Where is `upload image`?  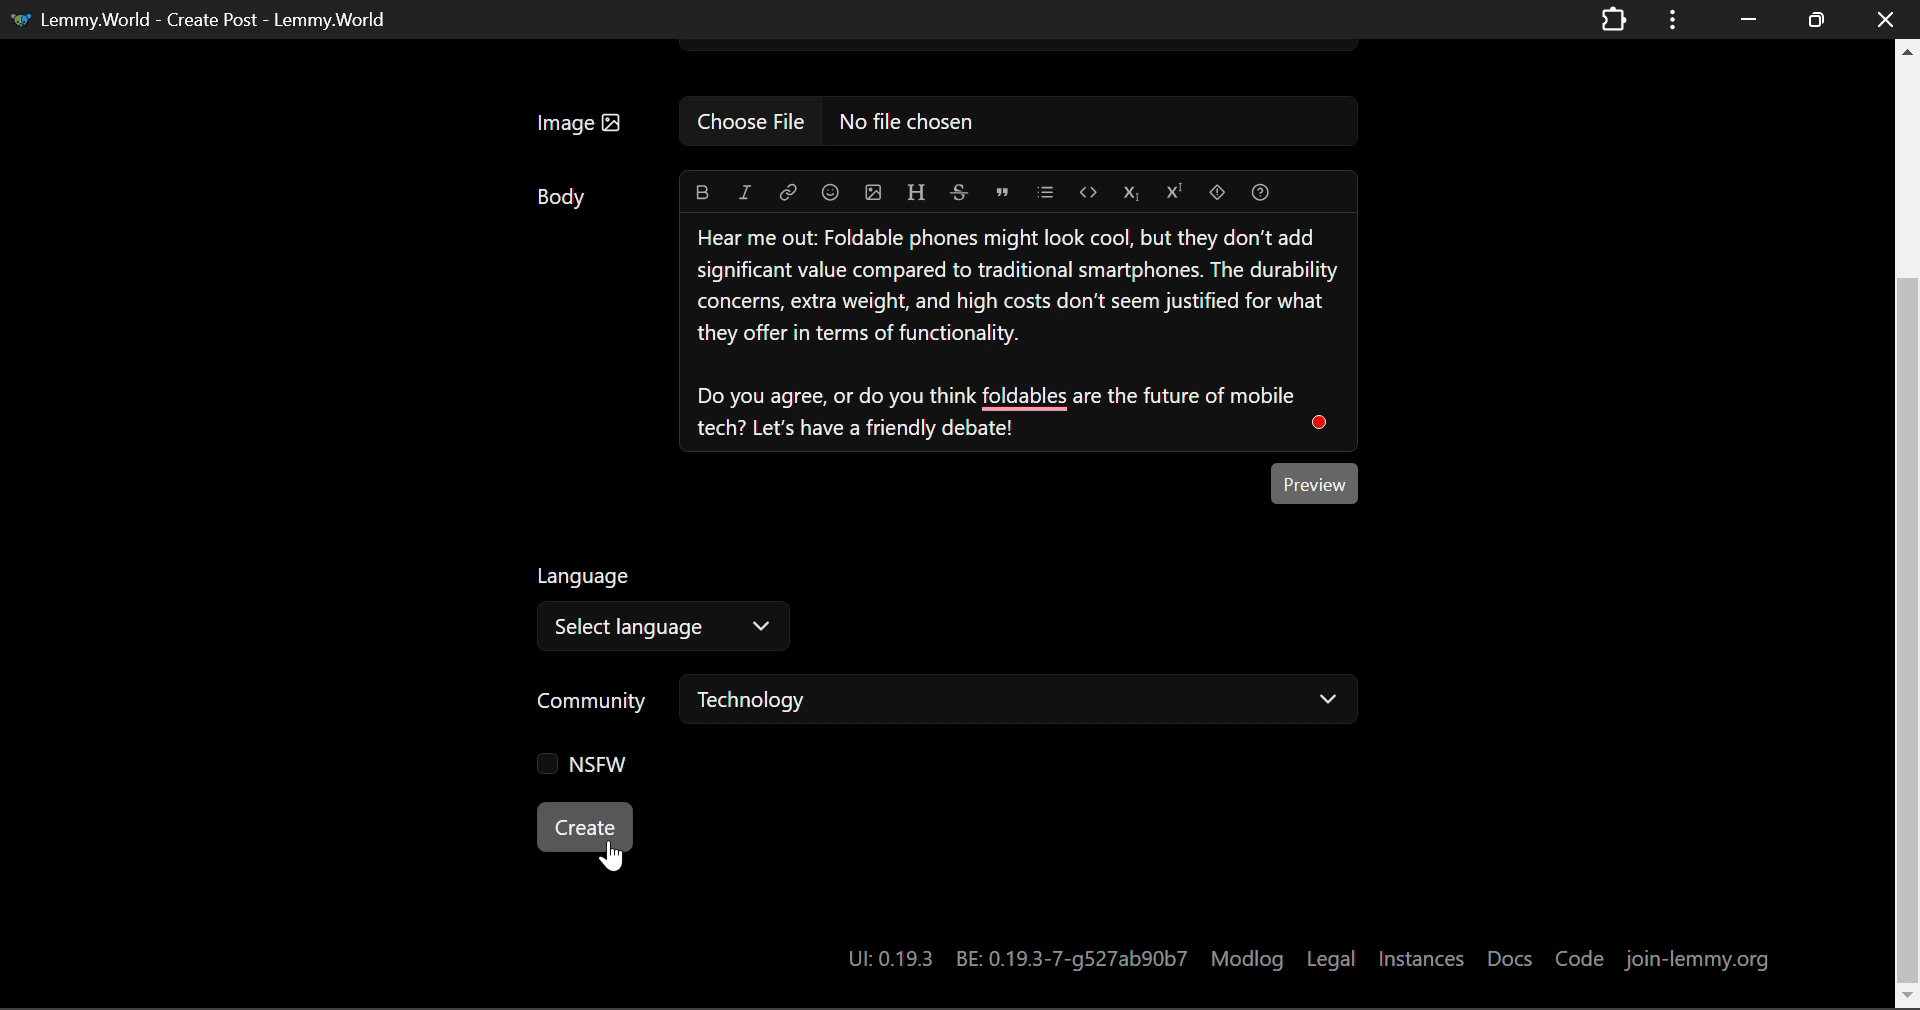 upload image is located at coordinates (874, 193).